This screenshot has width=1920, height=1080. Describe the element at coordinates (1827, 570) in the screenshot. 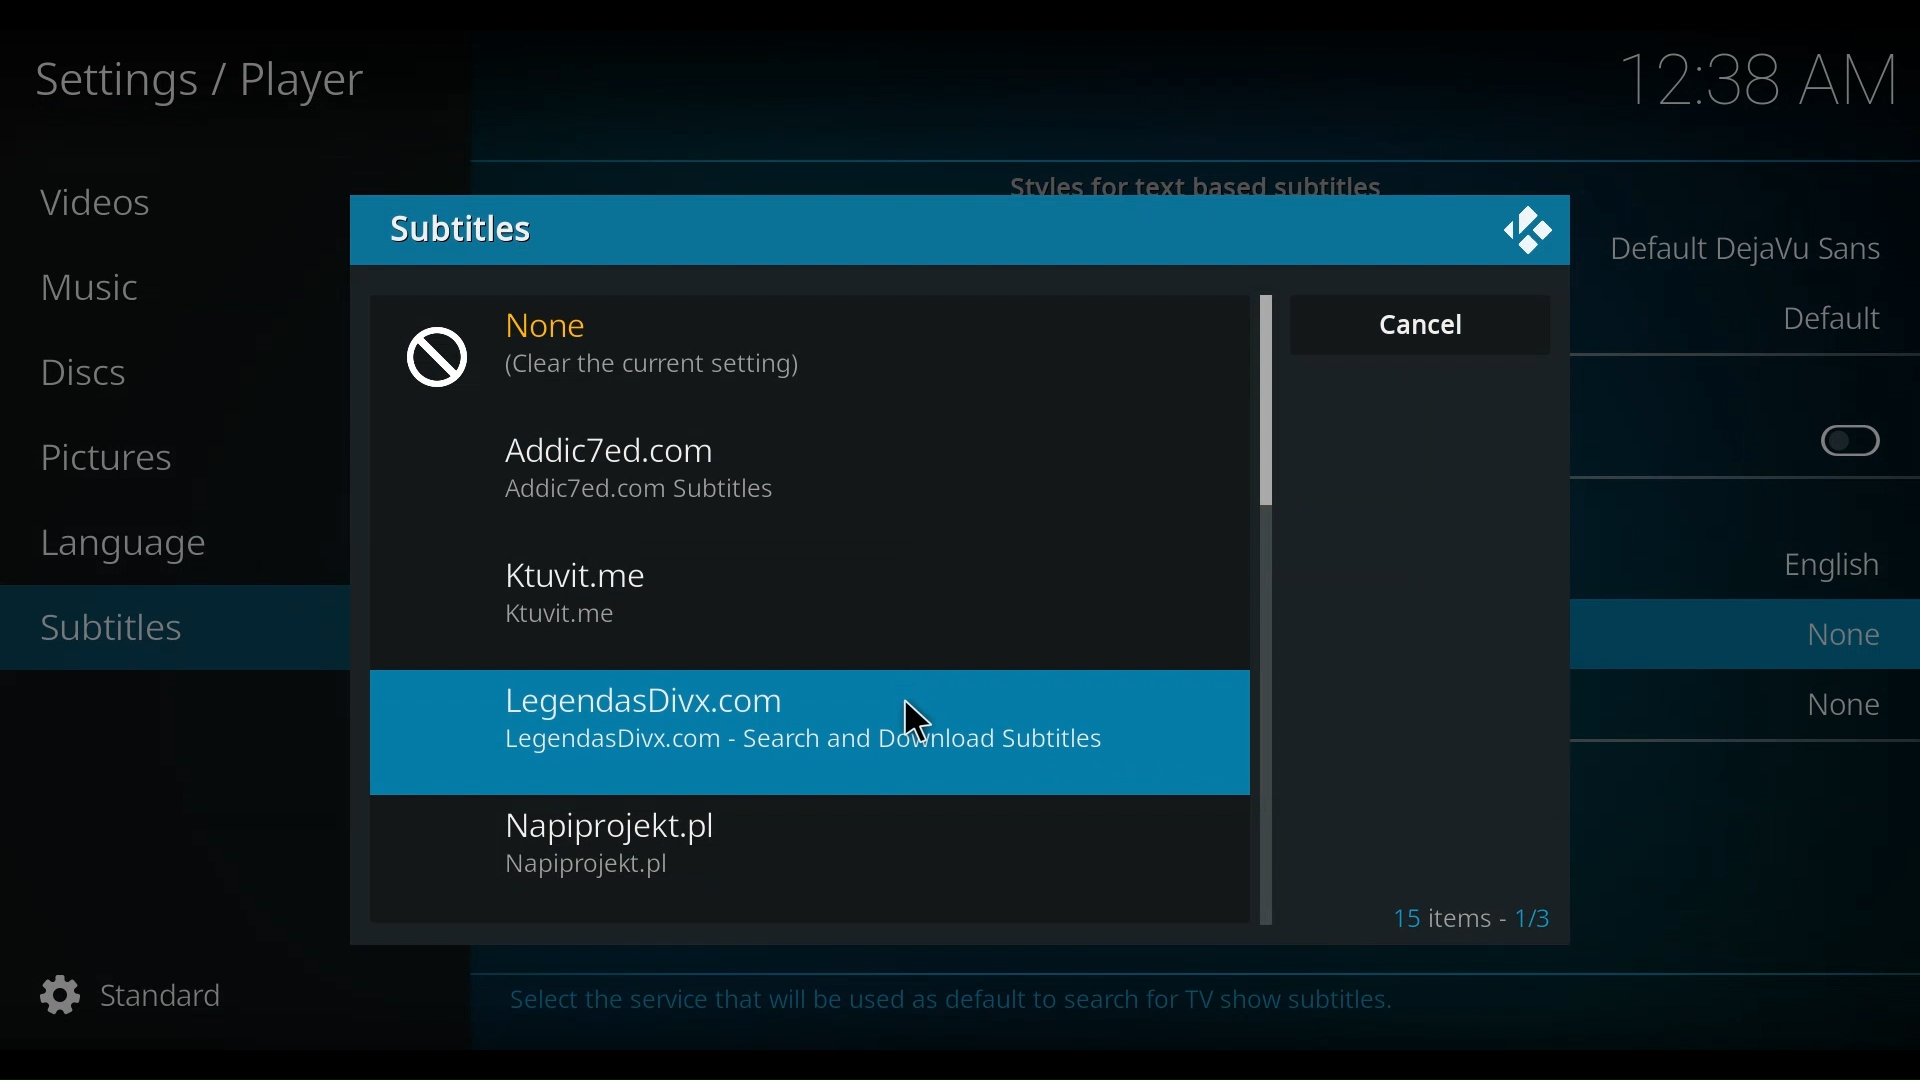

I see `English` at that location.